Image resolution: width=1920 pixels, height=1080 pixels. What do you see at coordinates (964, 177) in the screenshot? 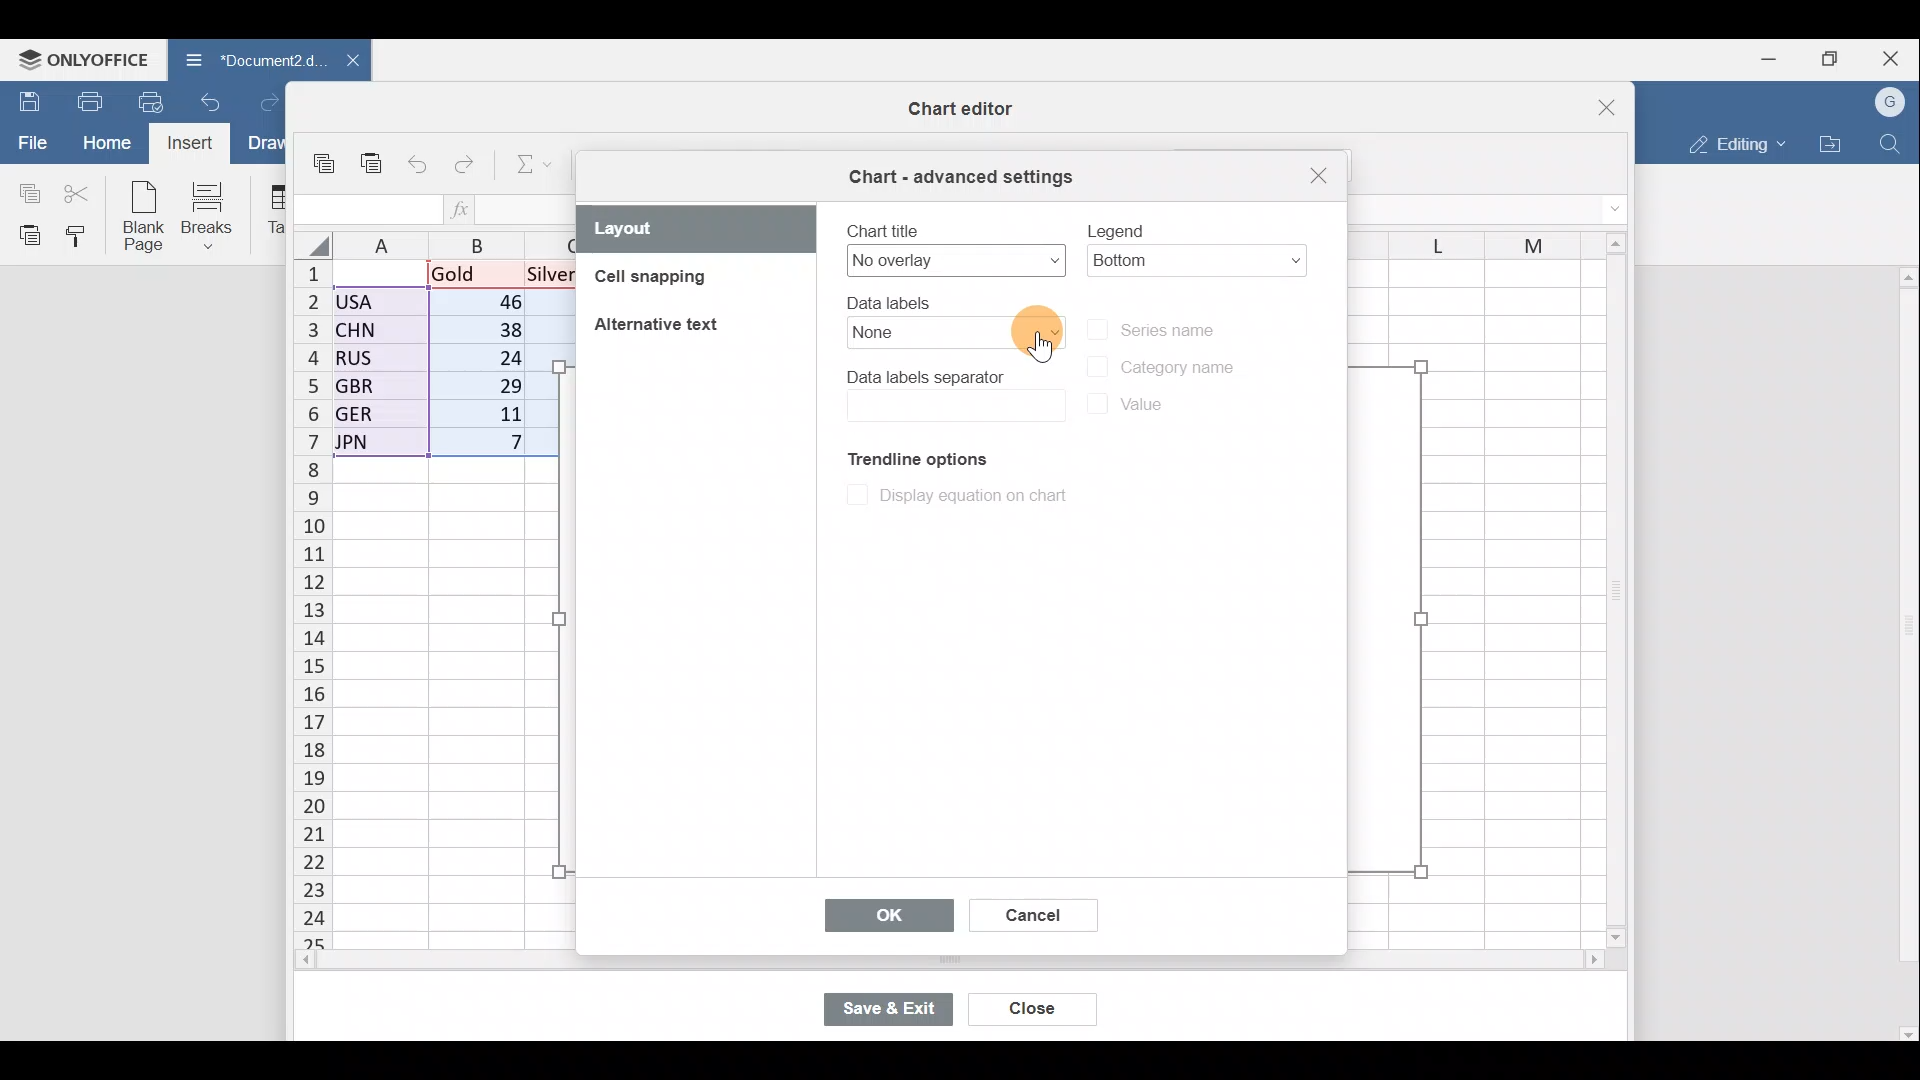
I see `Chart advanced settings` at bounding box center [964, 177].